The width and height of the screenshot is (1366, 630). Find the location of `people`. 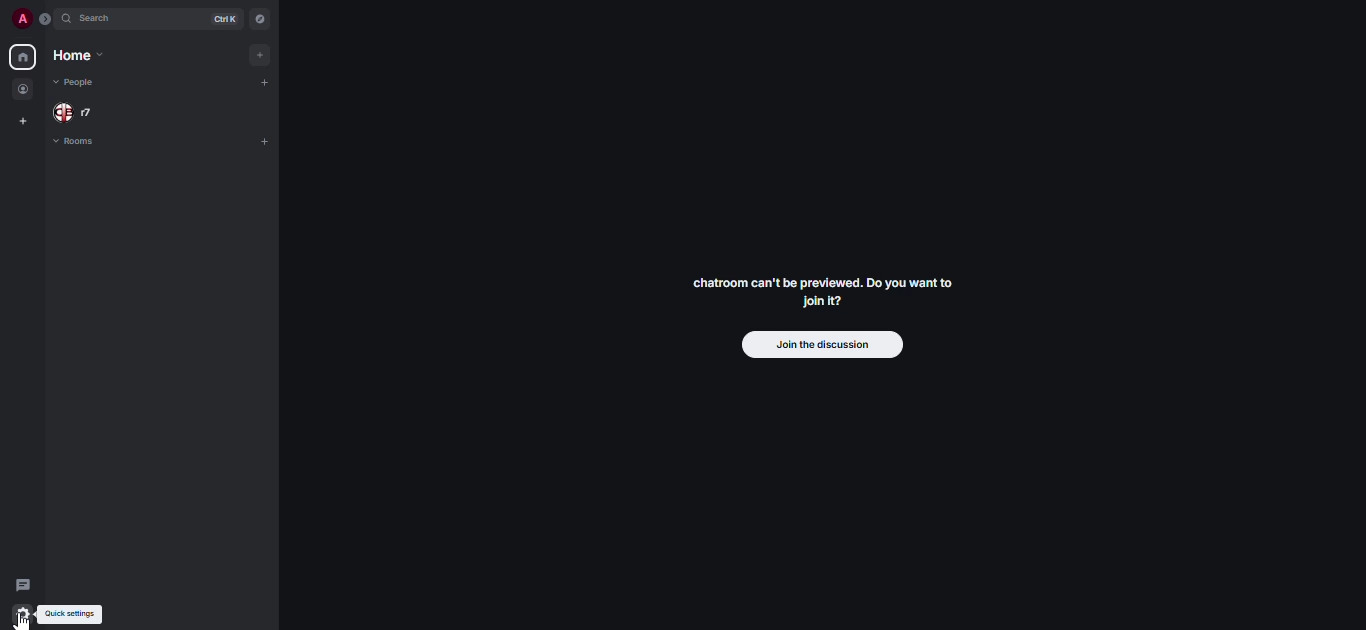

people is located at coordinates (77, 112).